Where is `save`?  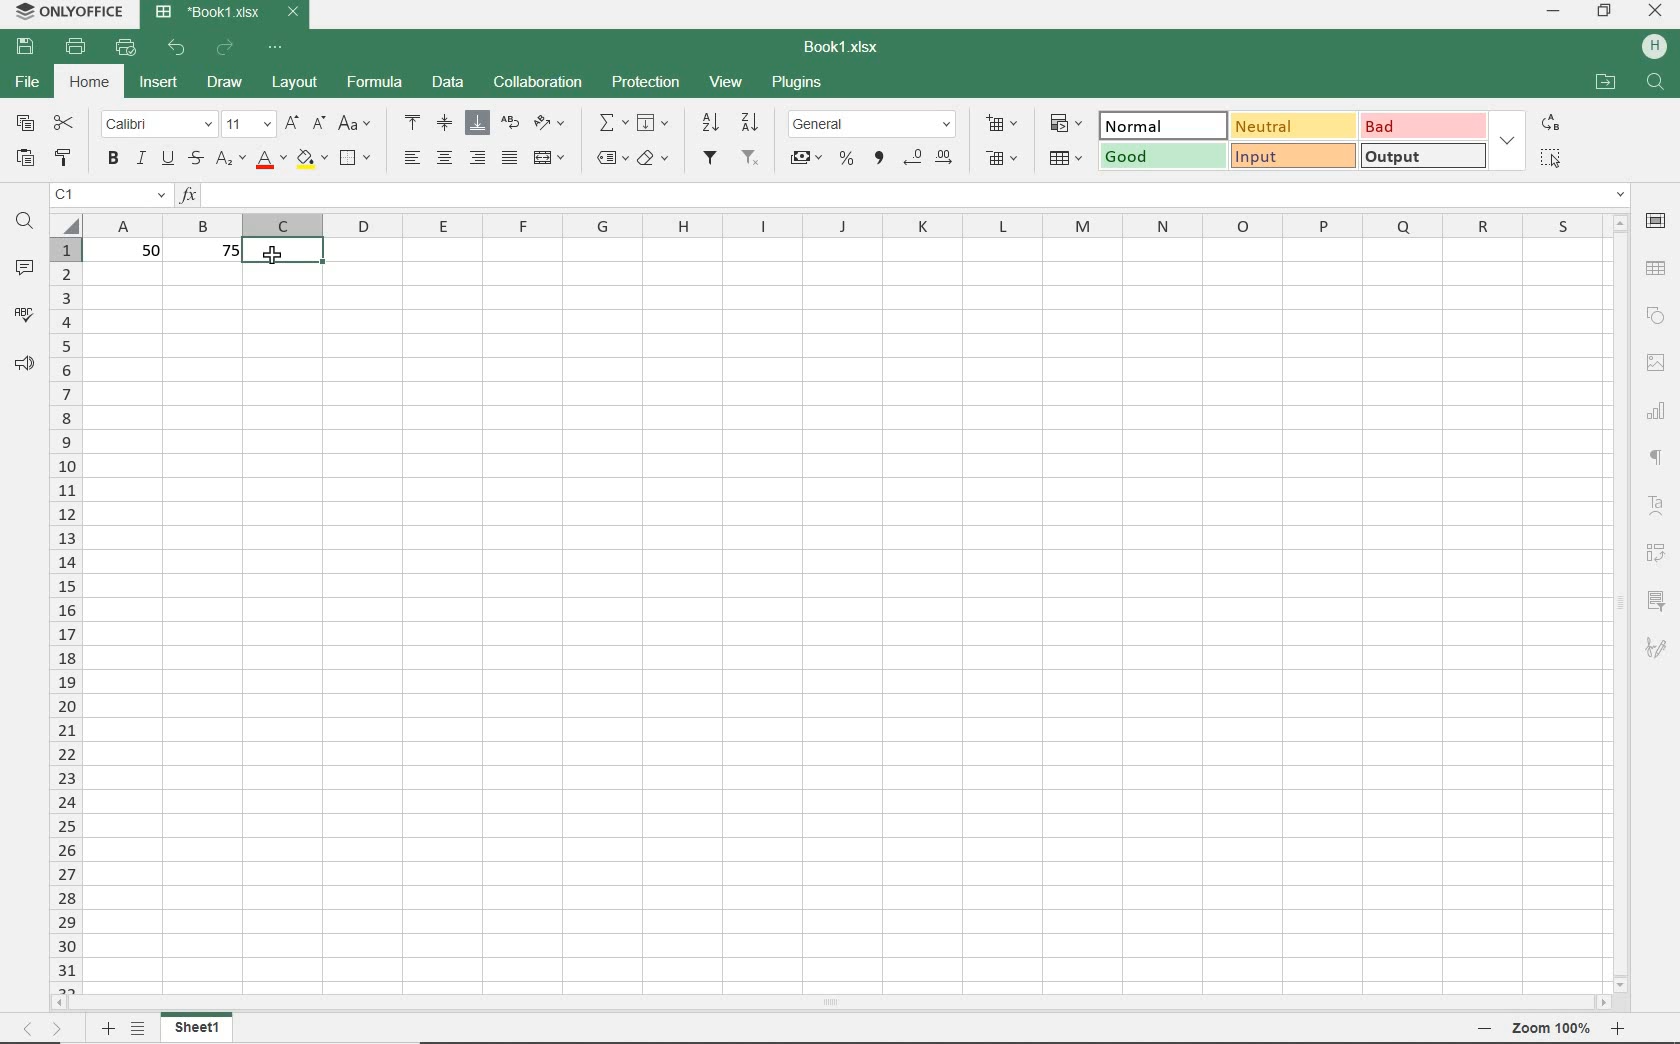
save is located at coordinates (24, 48).